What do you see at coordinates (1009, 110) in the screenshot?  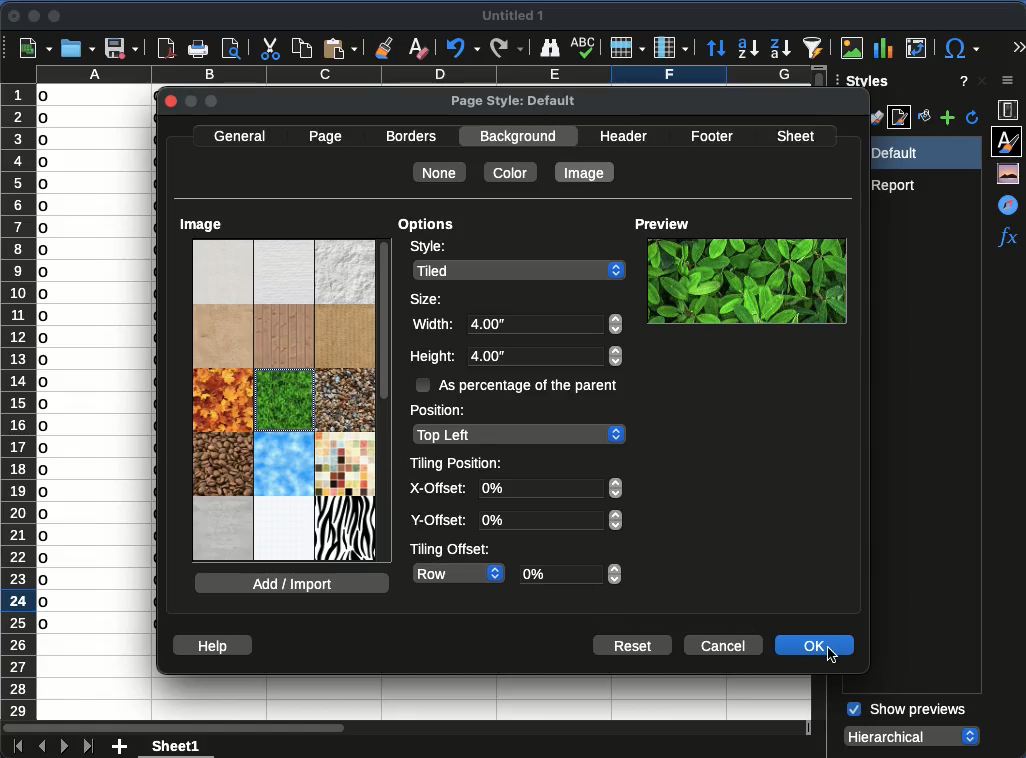 I see `properties` at bounding box center [1009, 110].